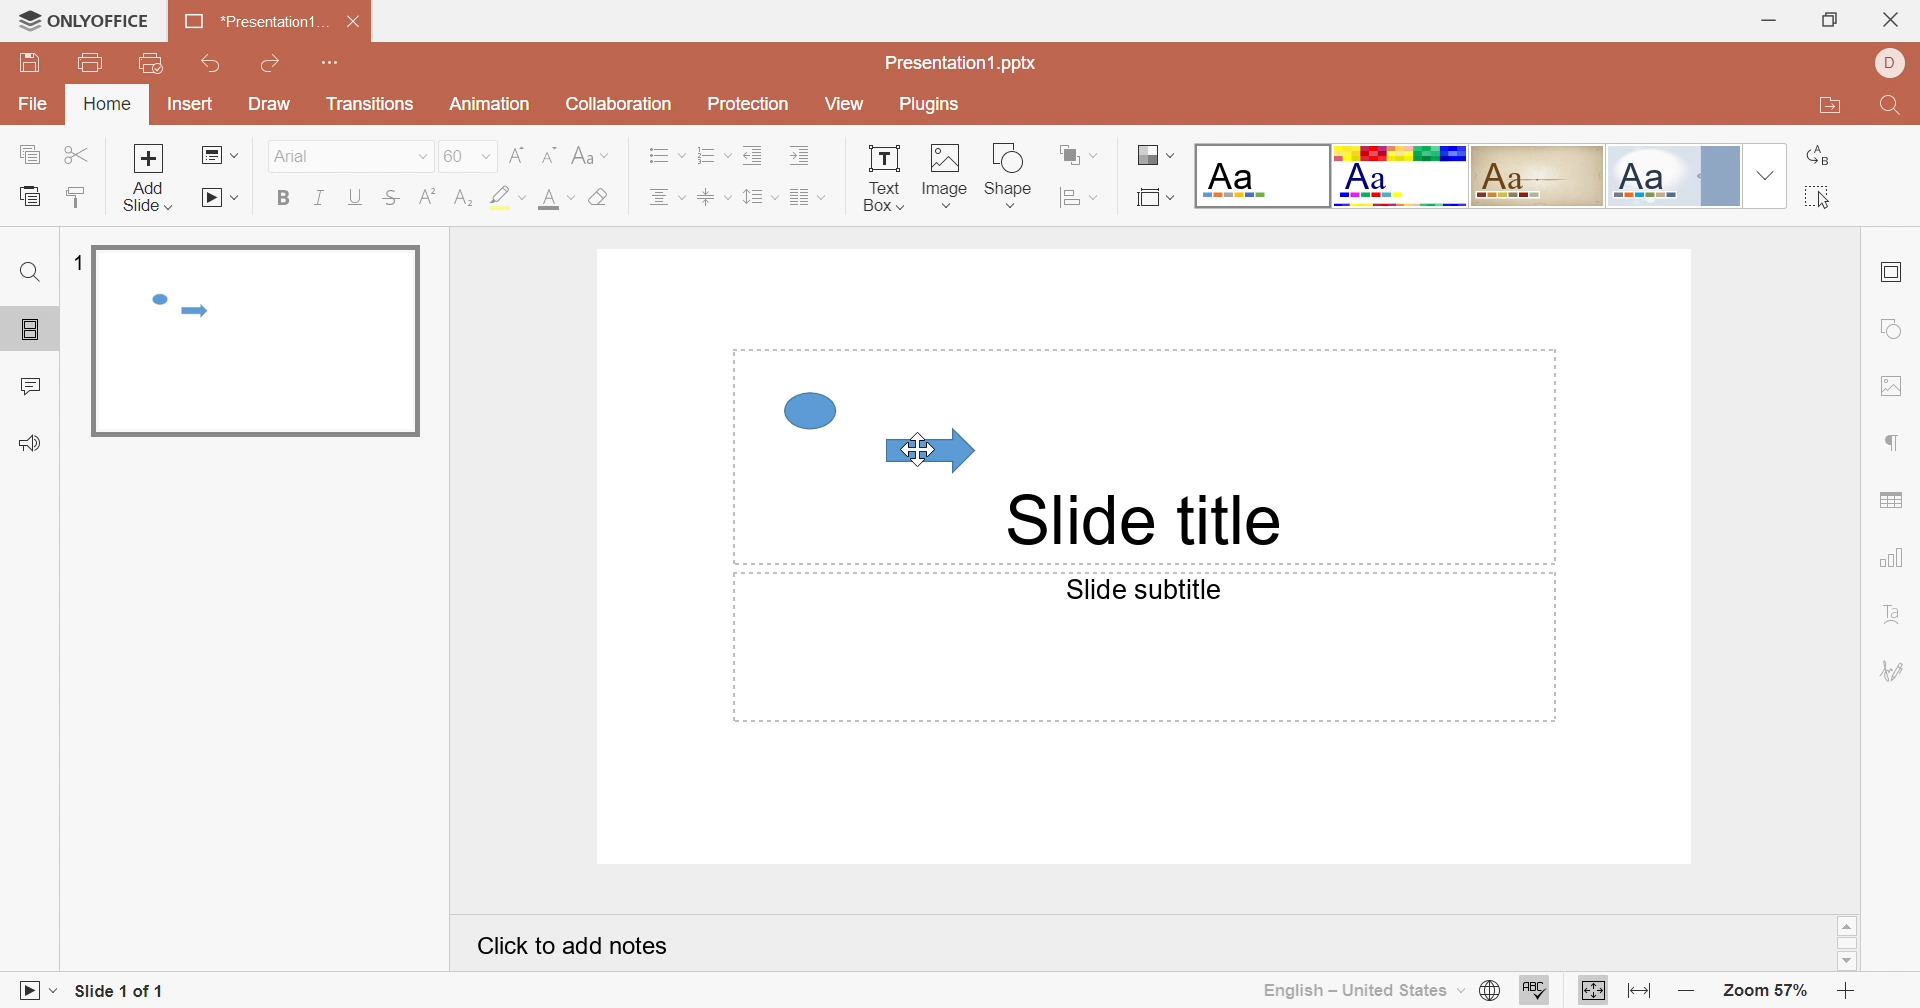 This screenshot has height=1008, width=1920. Describe the element at coordinates (1689, 991) in the screenshot. I see `Zoom out` at that location.